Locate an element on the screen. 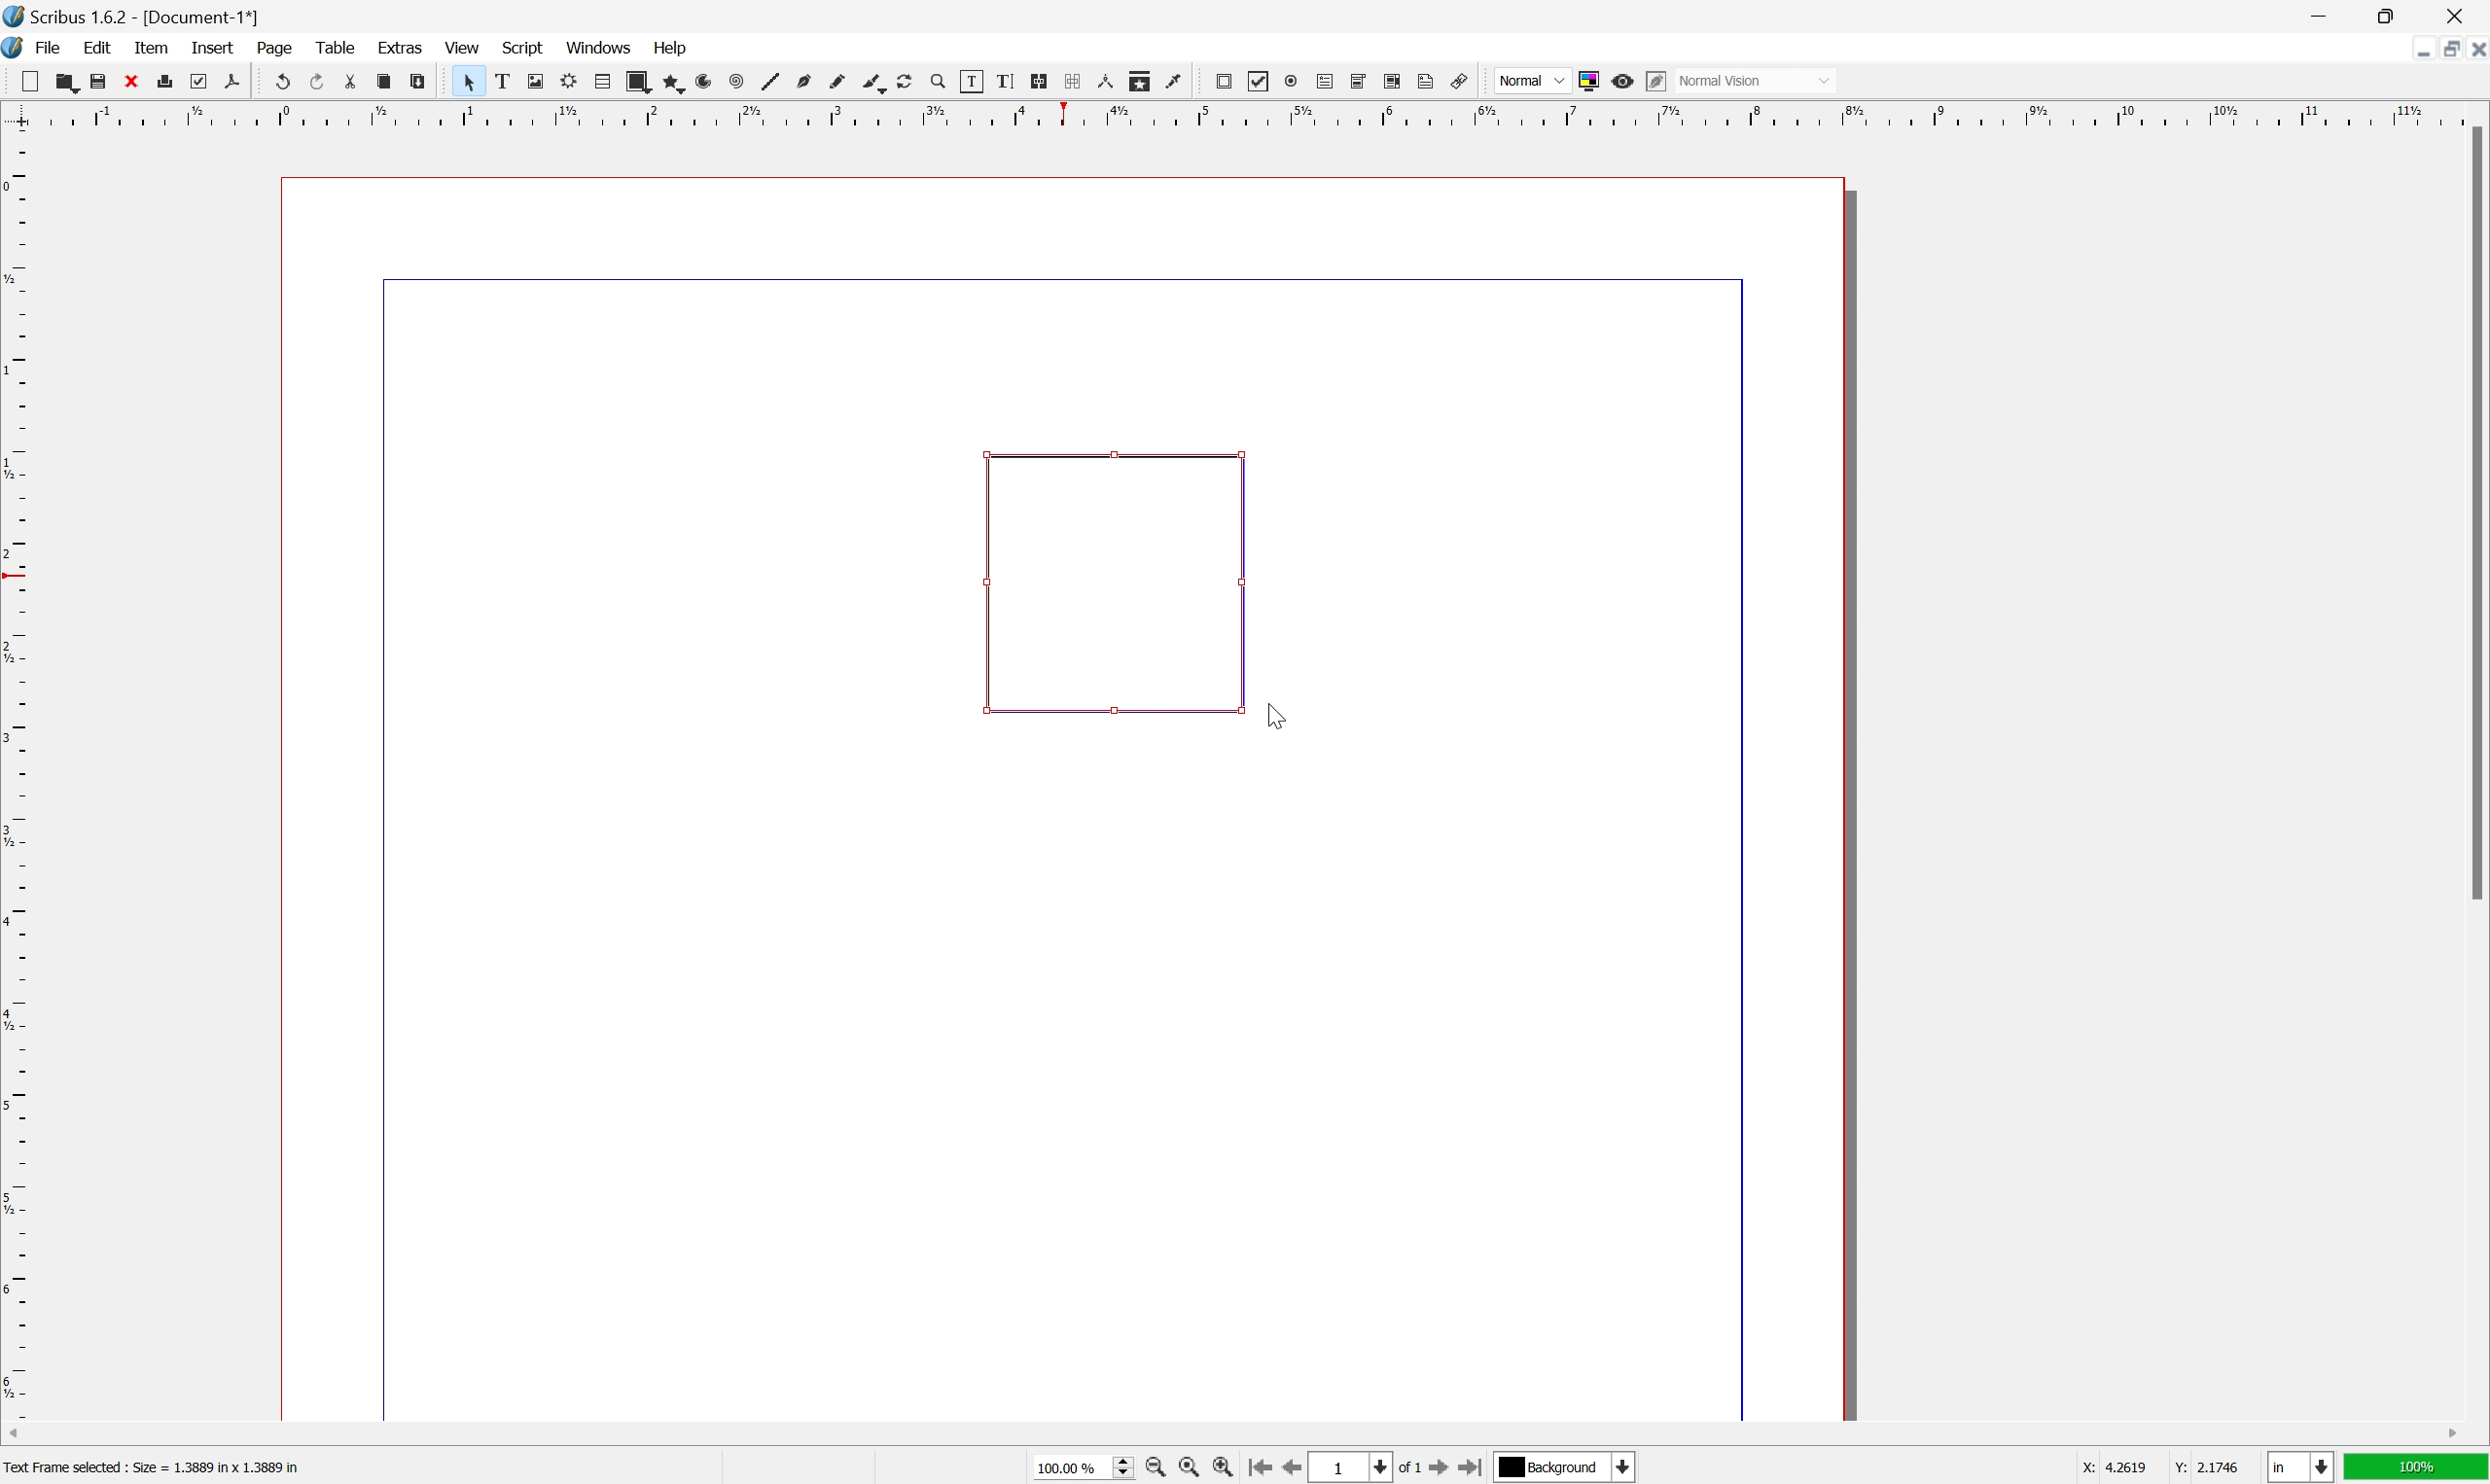  arc is located at coordinates (705, 81).